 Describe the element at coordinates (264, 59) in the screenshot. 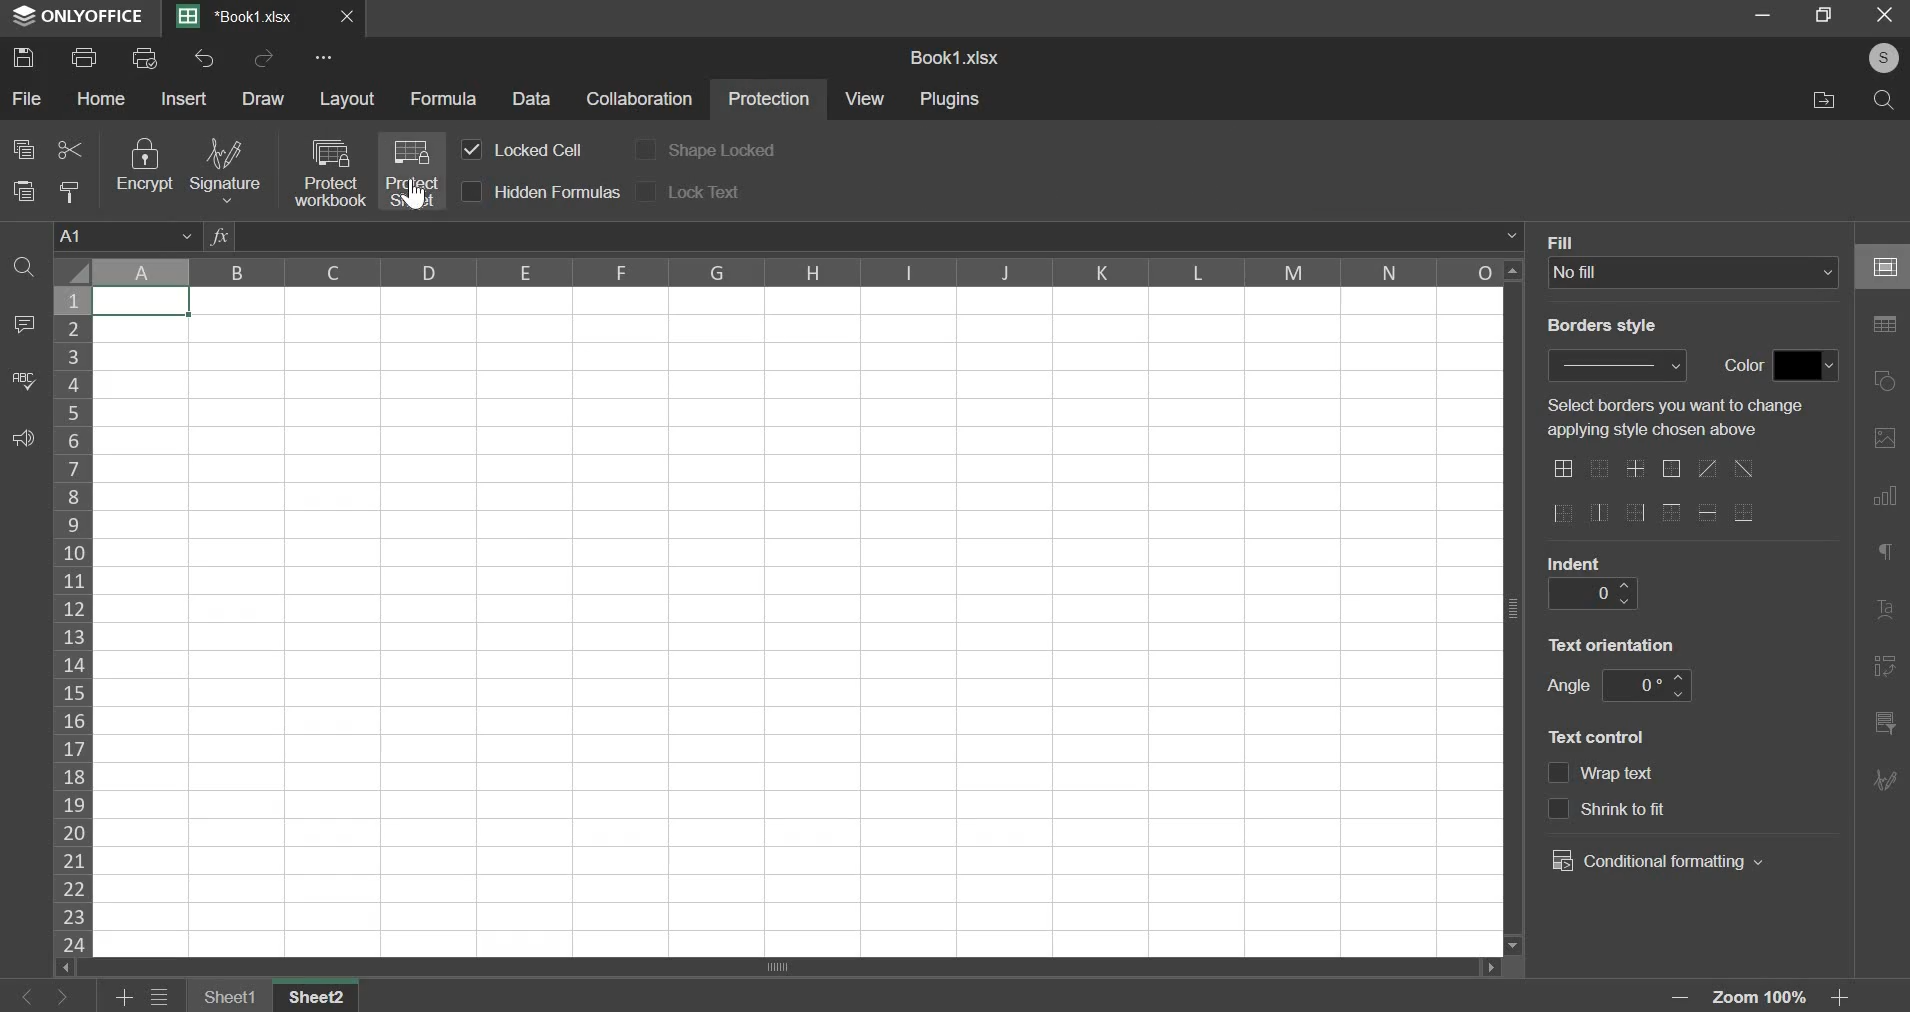

I see `redo` at that location.